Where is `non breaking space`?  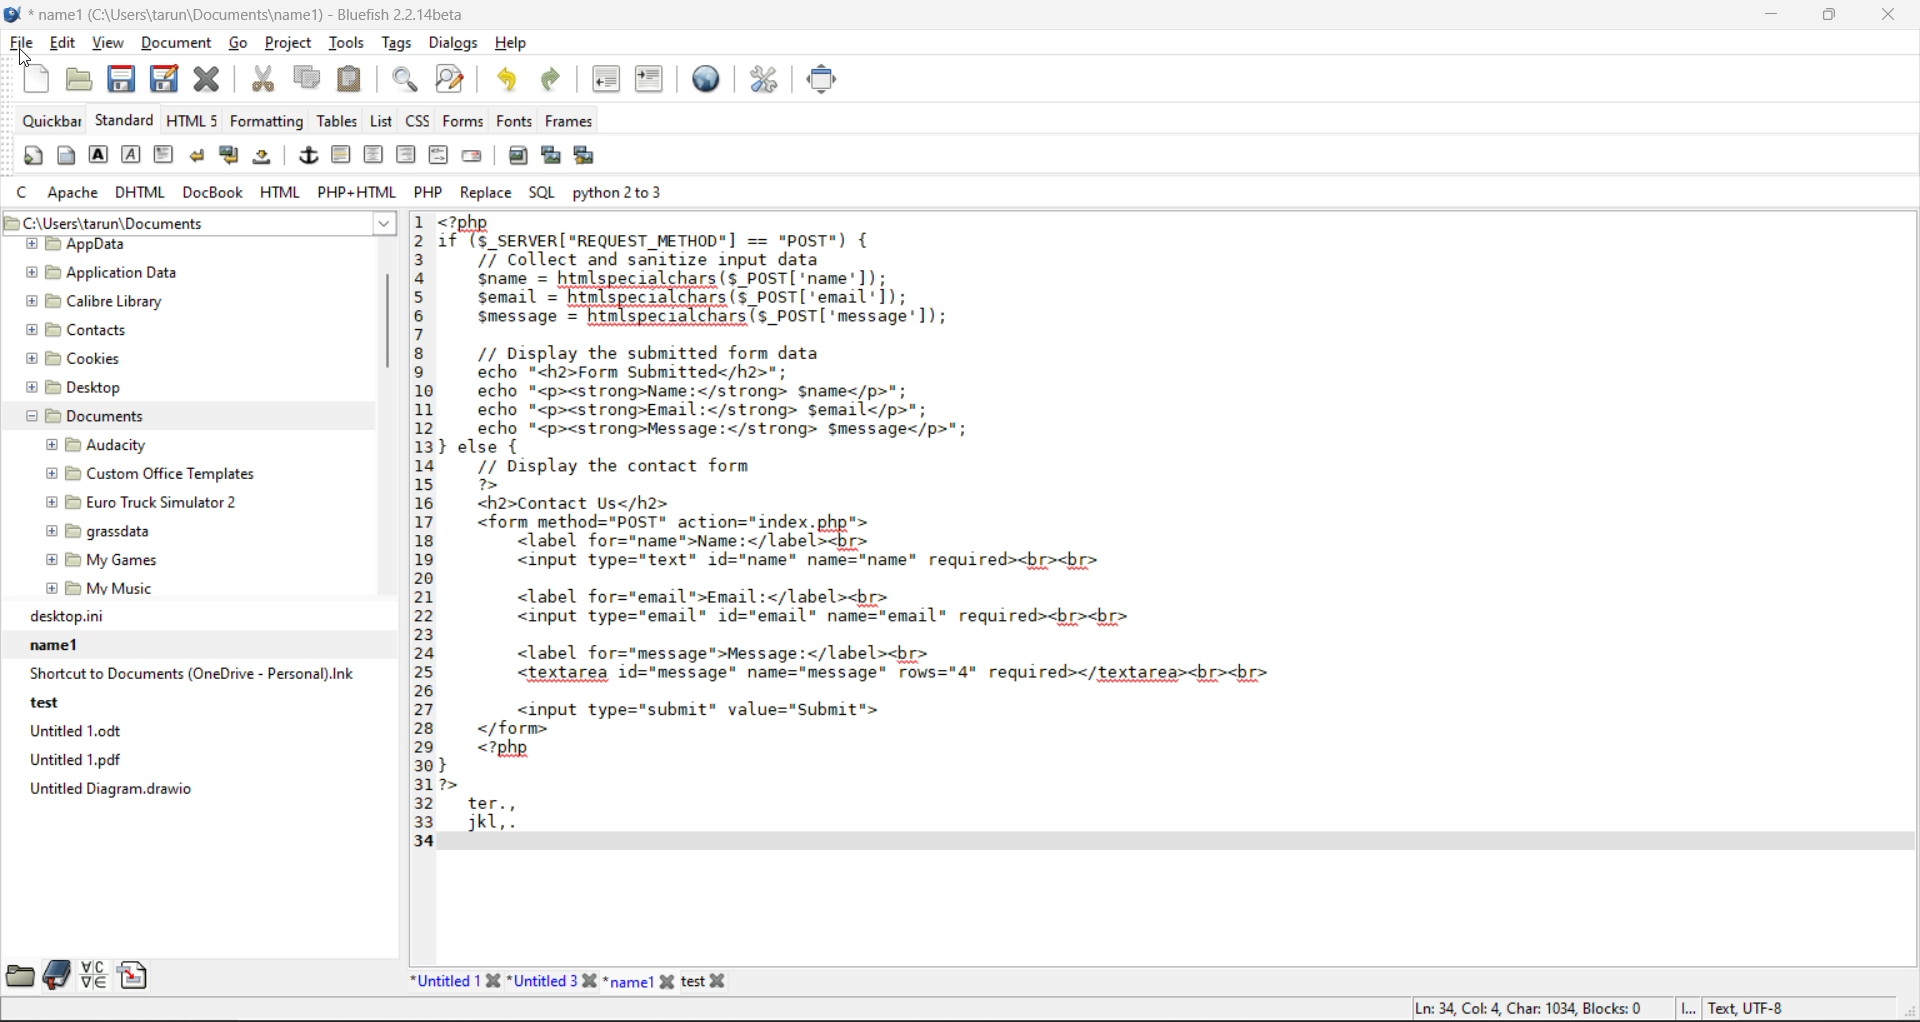
non breaking space is located at coordinates (267, 158).